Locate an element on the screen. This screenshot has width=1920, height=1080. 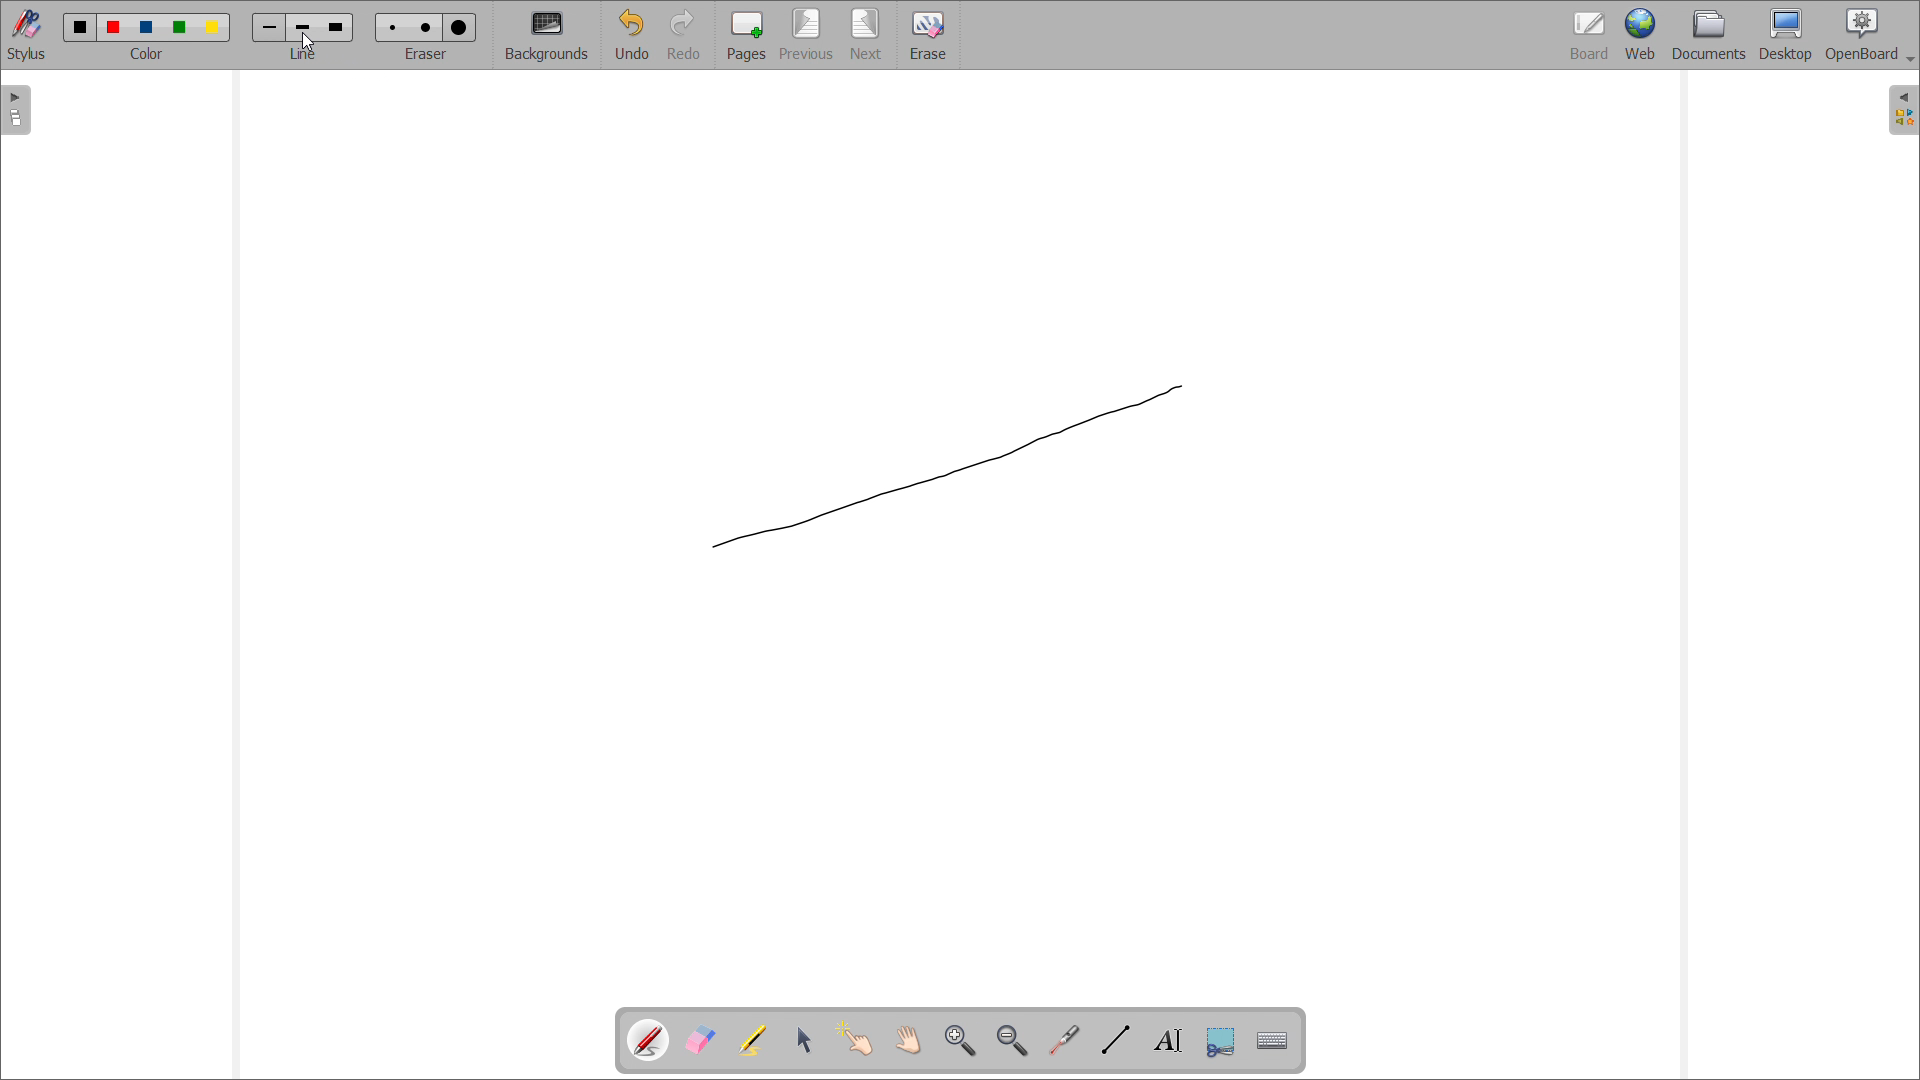
undo is located at coordinates (632, 34).